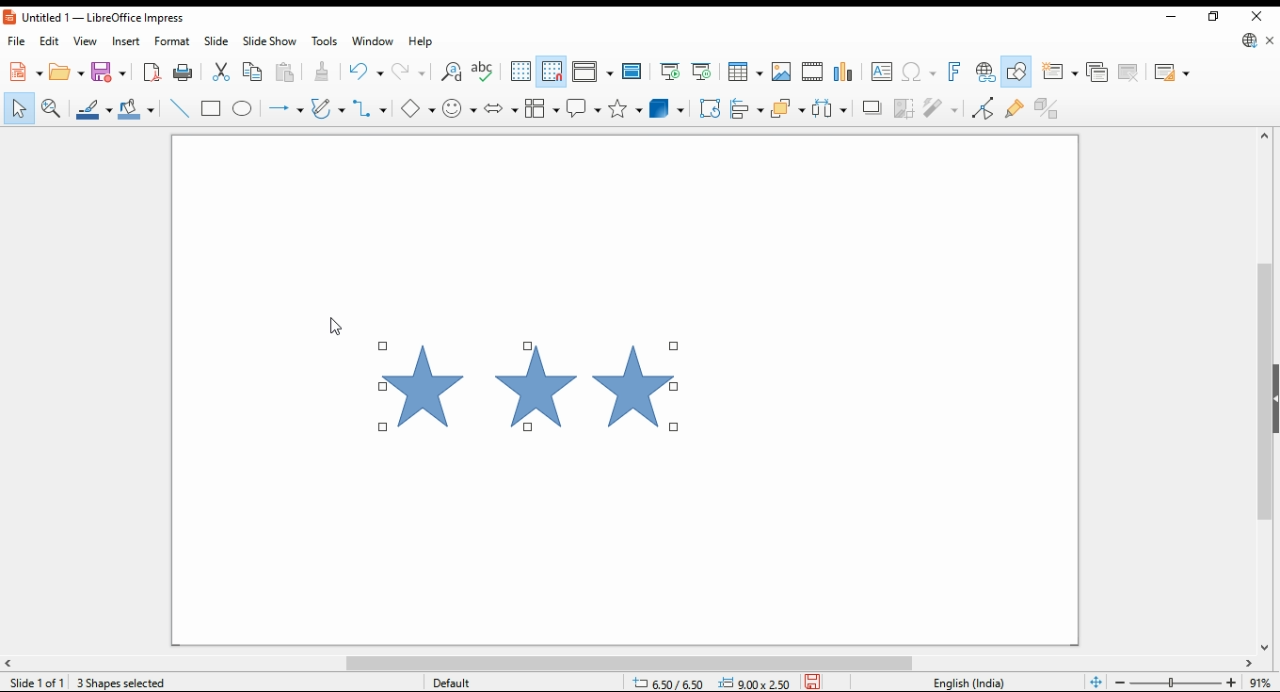 The image size is (1280, 692). Describe the element at coordinates (781, 70) in the screenshot. I see `insert image` at that location.